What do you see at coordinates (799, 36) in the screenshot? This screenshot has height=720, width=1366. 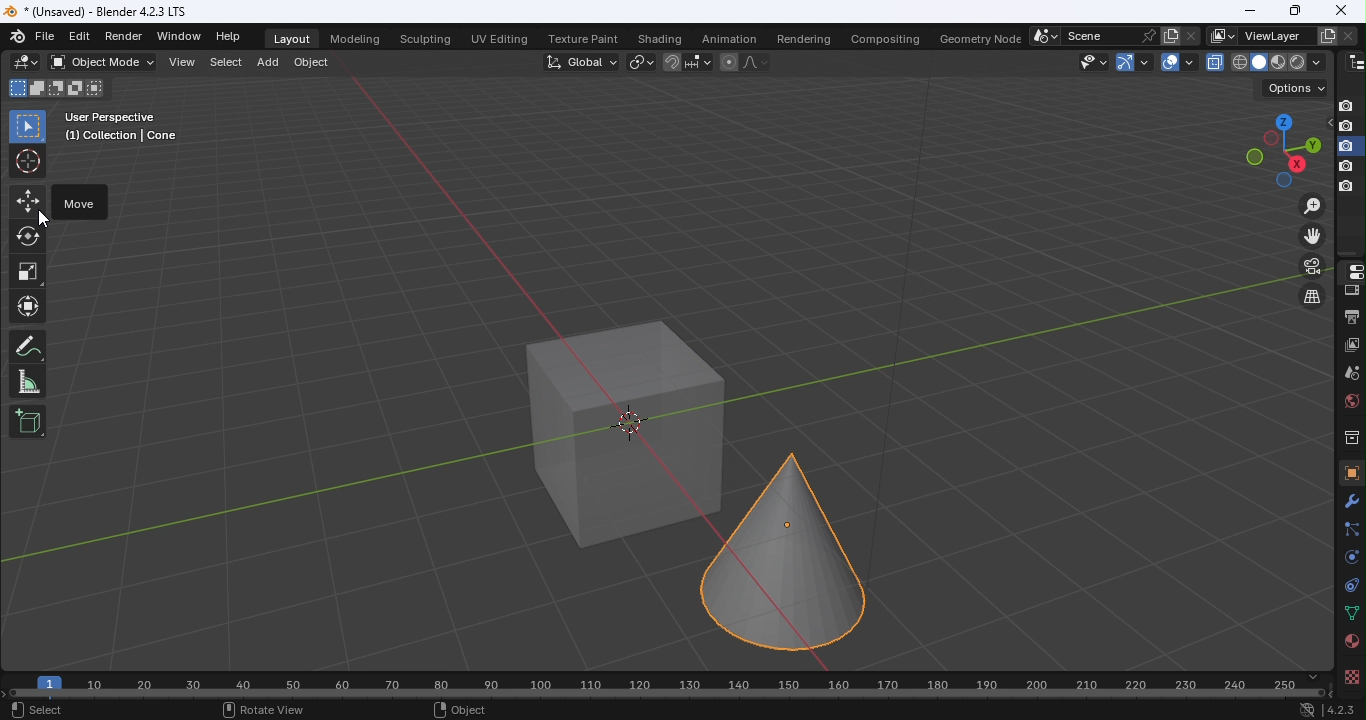 I see `Rendering` at bounding box center [799, 36].